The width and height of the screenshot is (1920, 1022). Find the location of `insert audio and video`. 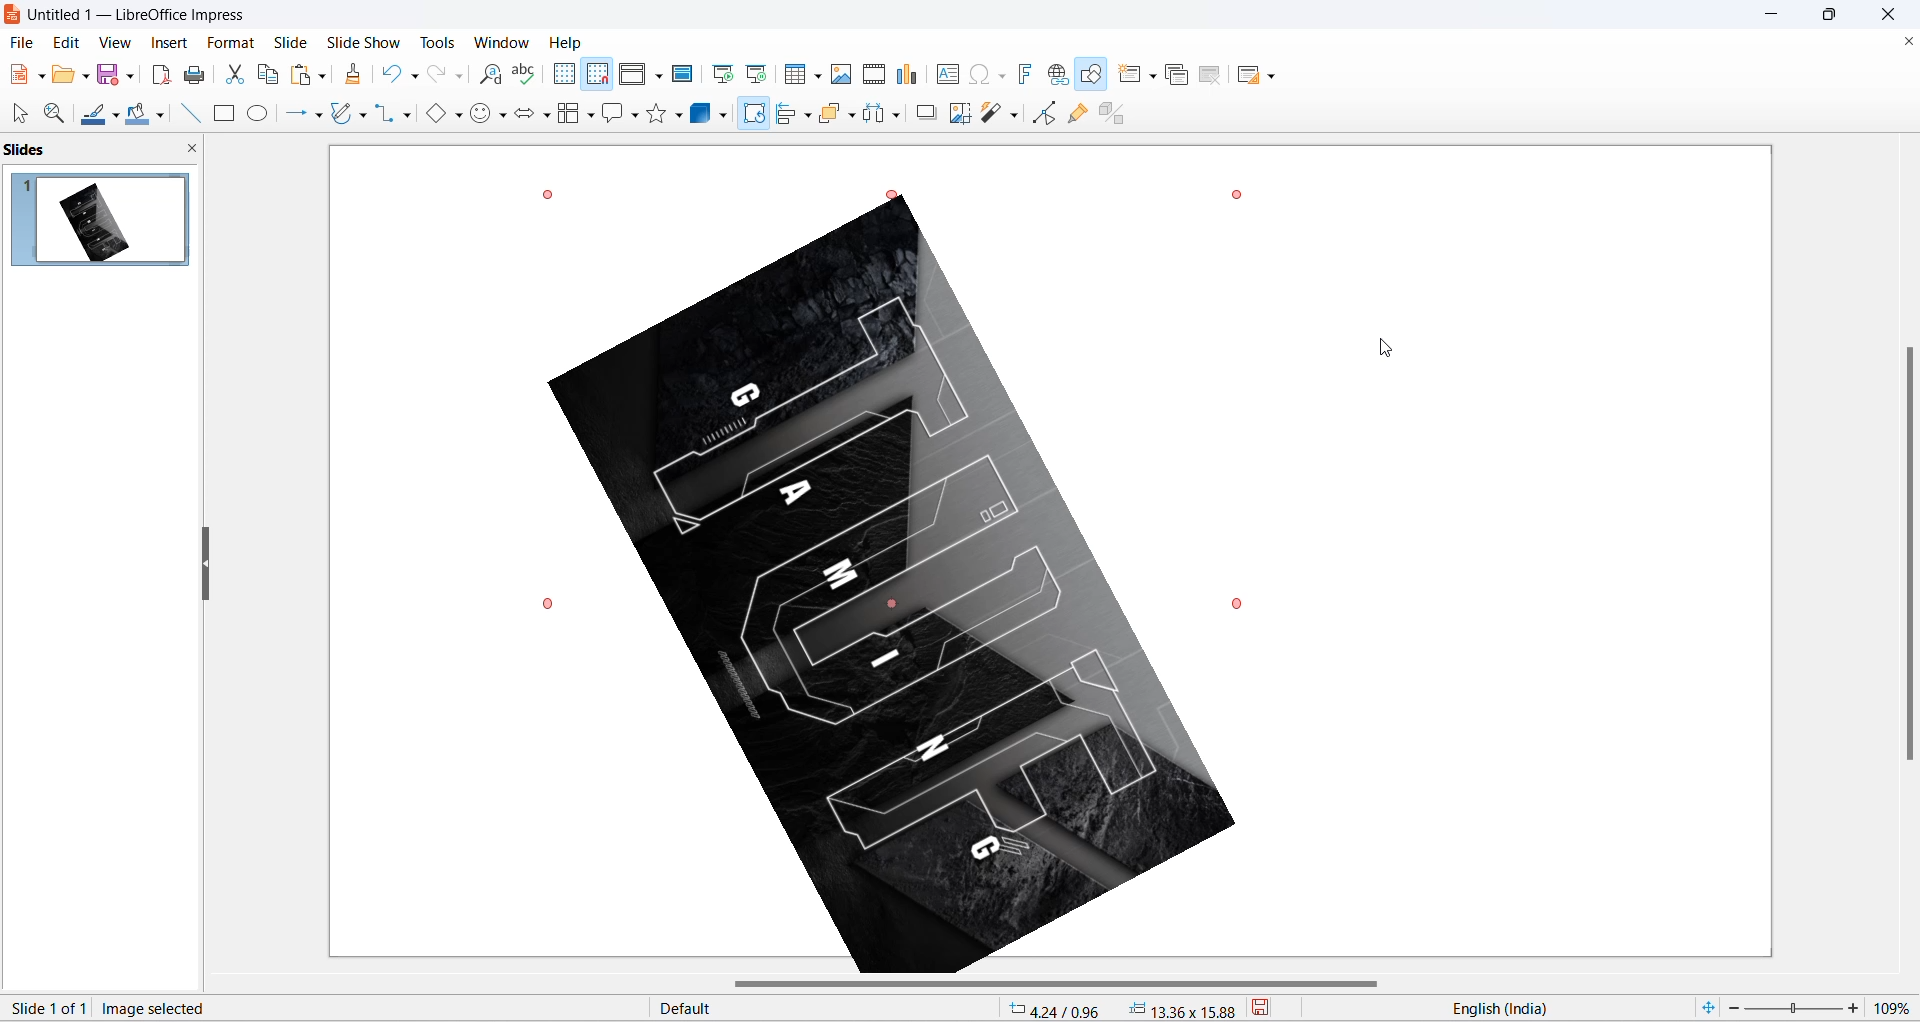

insert audio and video is located at coordinates (872, 74).